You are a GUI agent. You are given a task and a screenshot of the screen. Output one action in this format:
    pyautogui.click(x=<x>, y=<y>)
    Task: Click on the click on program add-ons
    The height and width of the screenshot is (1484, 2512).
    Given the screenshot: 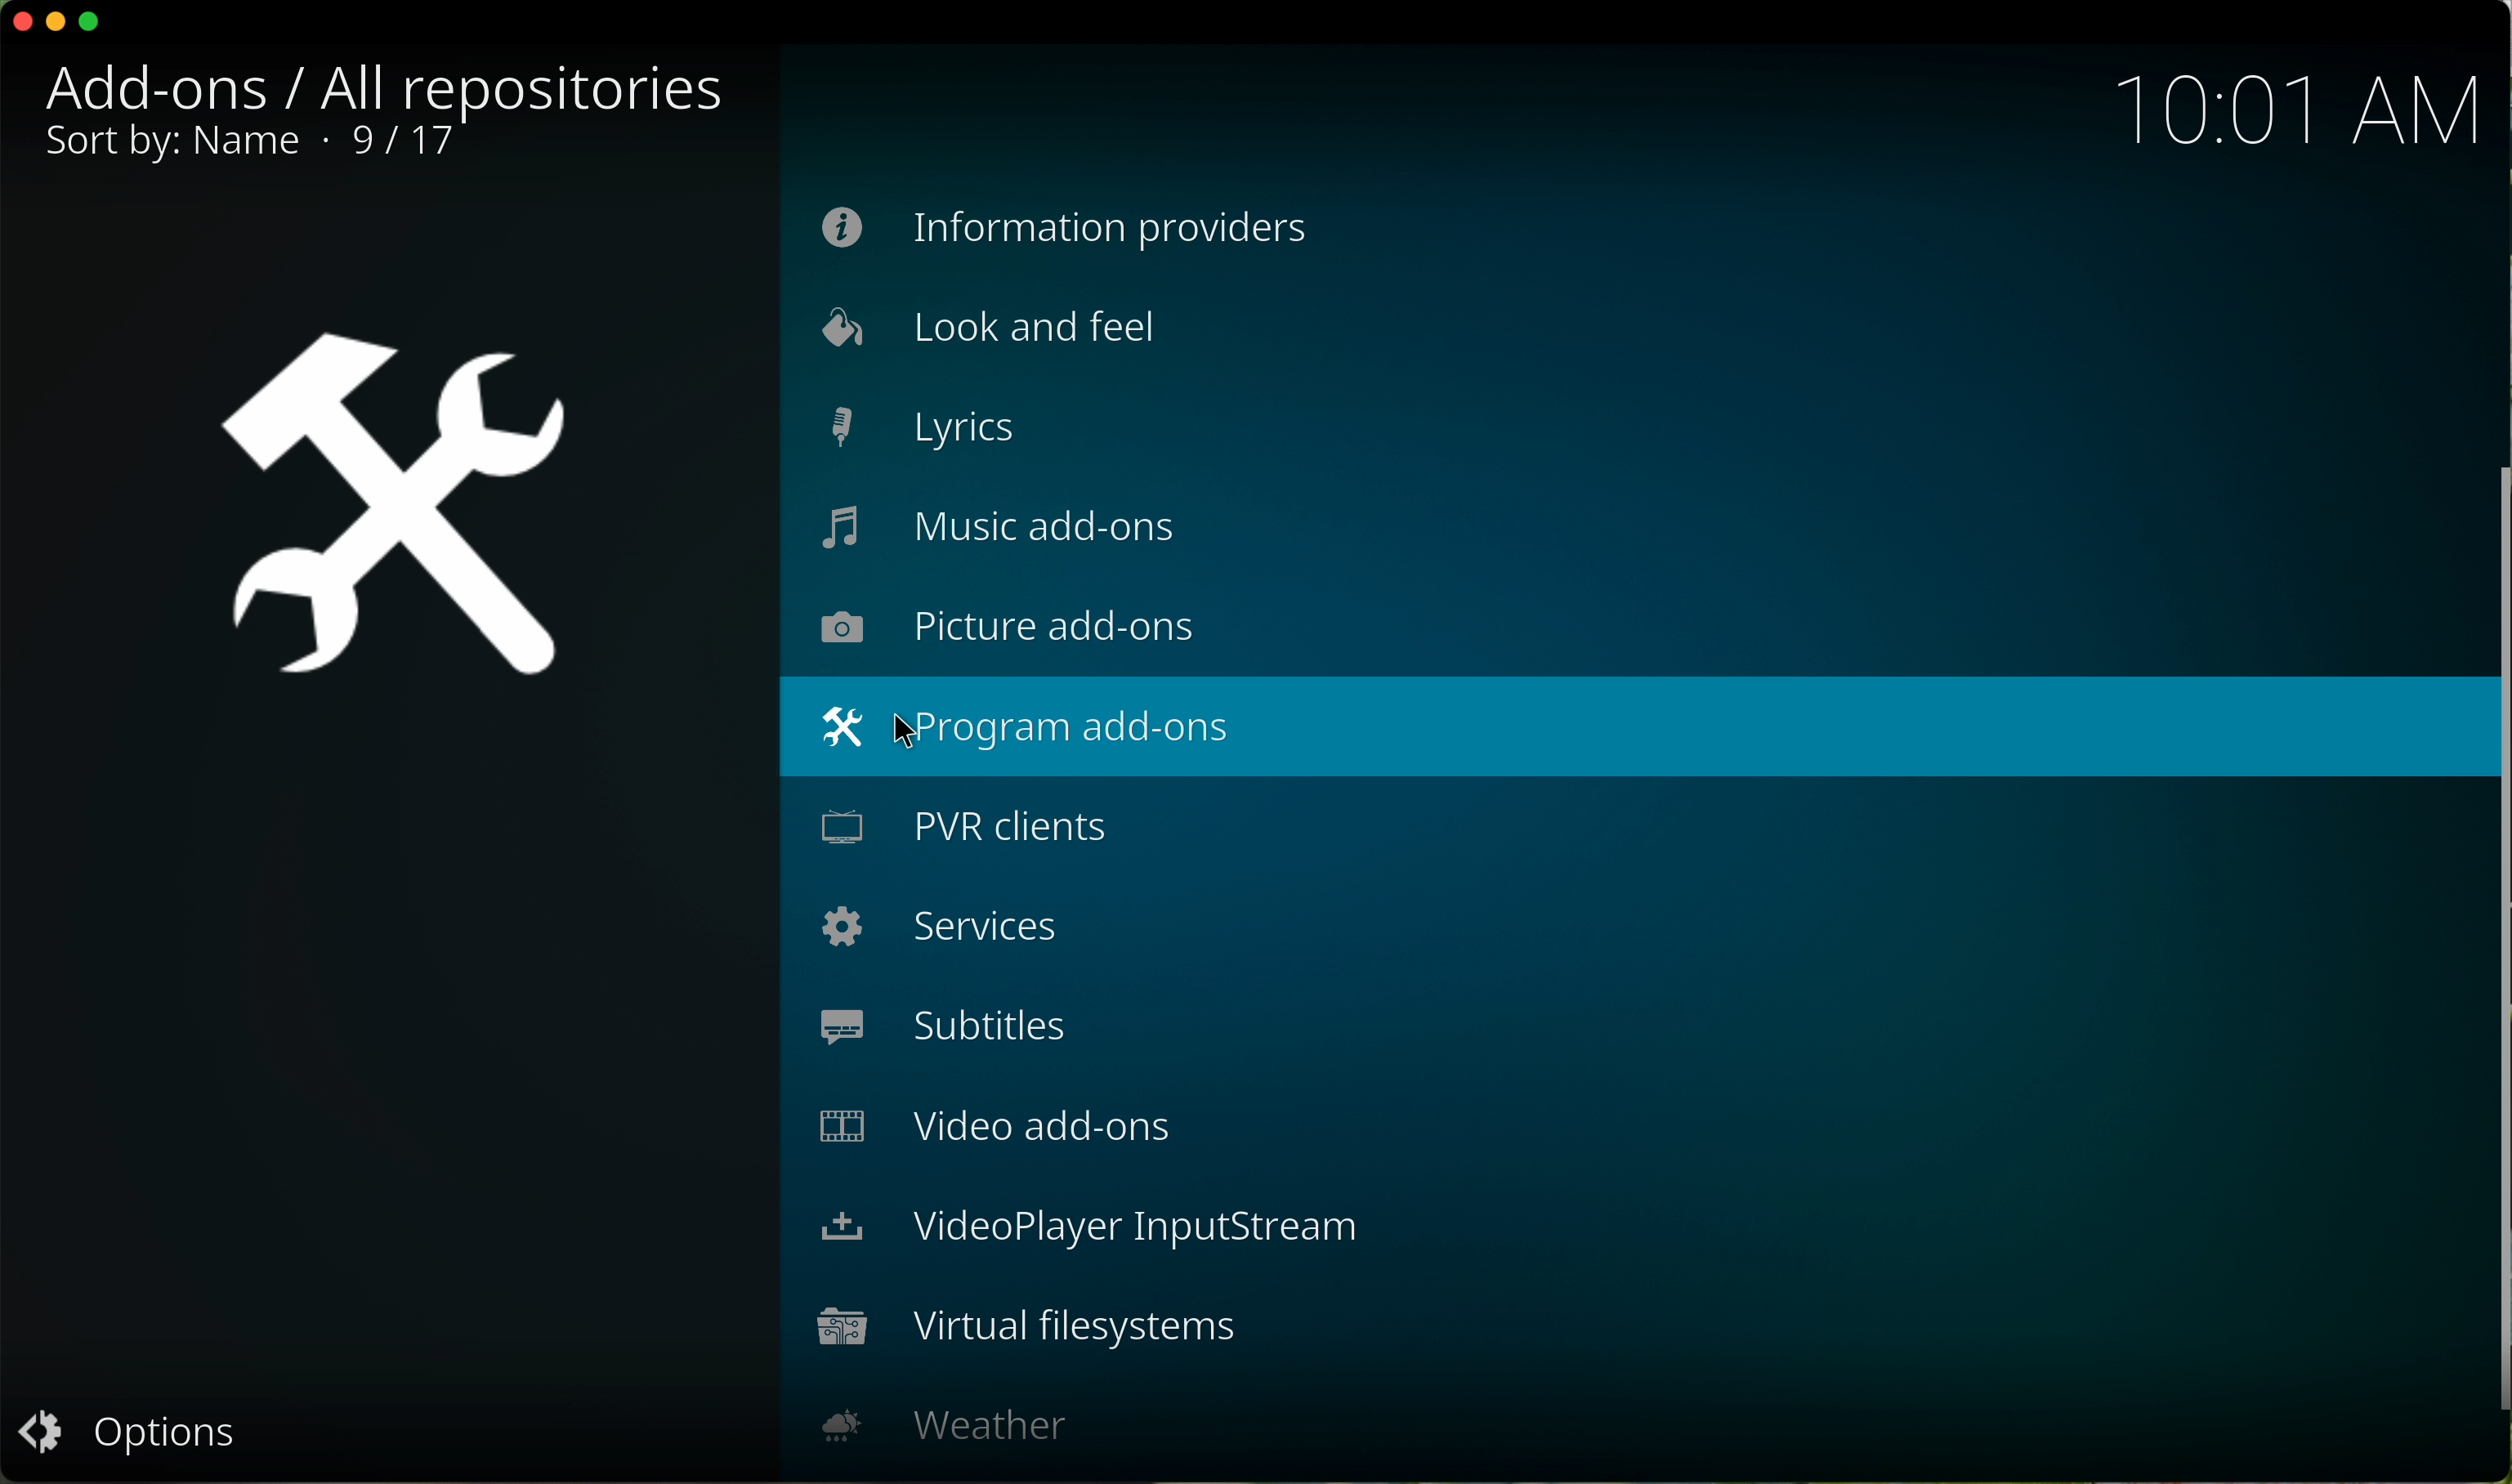 What is the action you would take?
    pyautogui.click(x=1628, y=727)
    